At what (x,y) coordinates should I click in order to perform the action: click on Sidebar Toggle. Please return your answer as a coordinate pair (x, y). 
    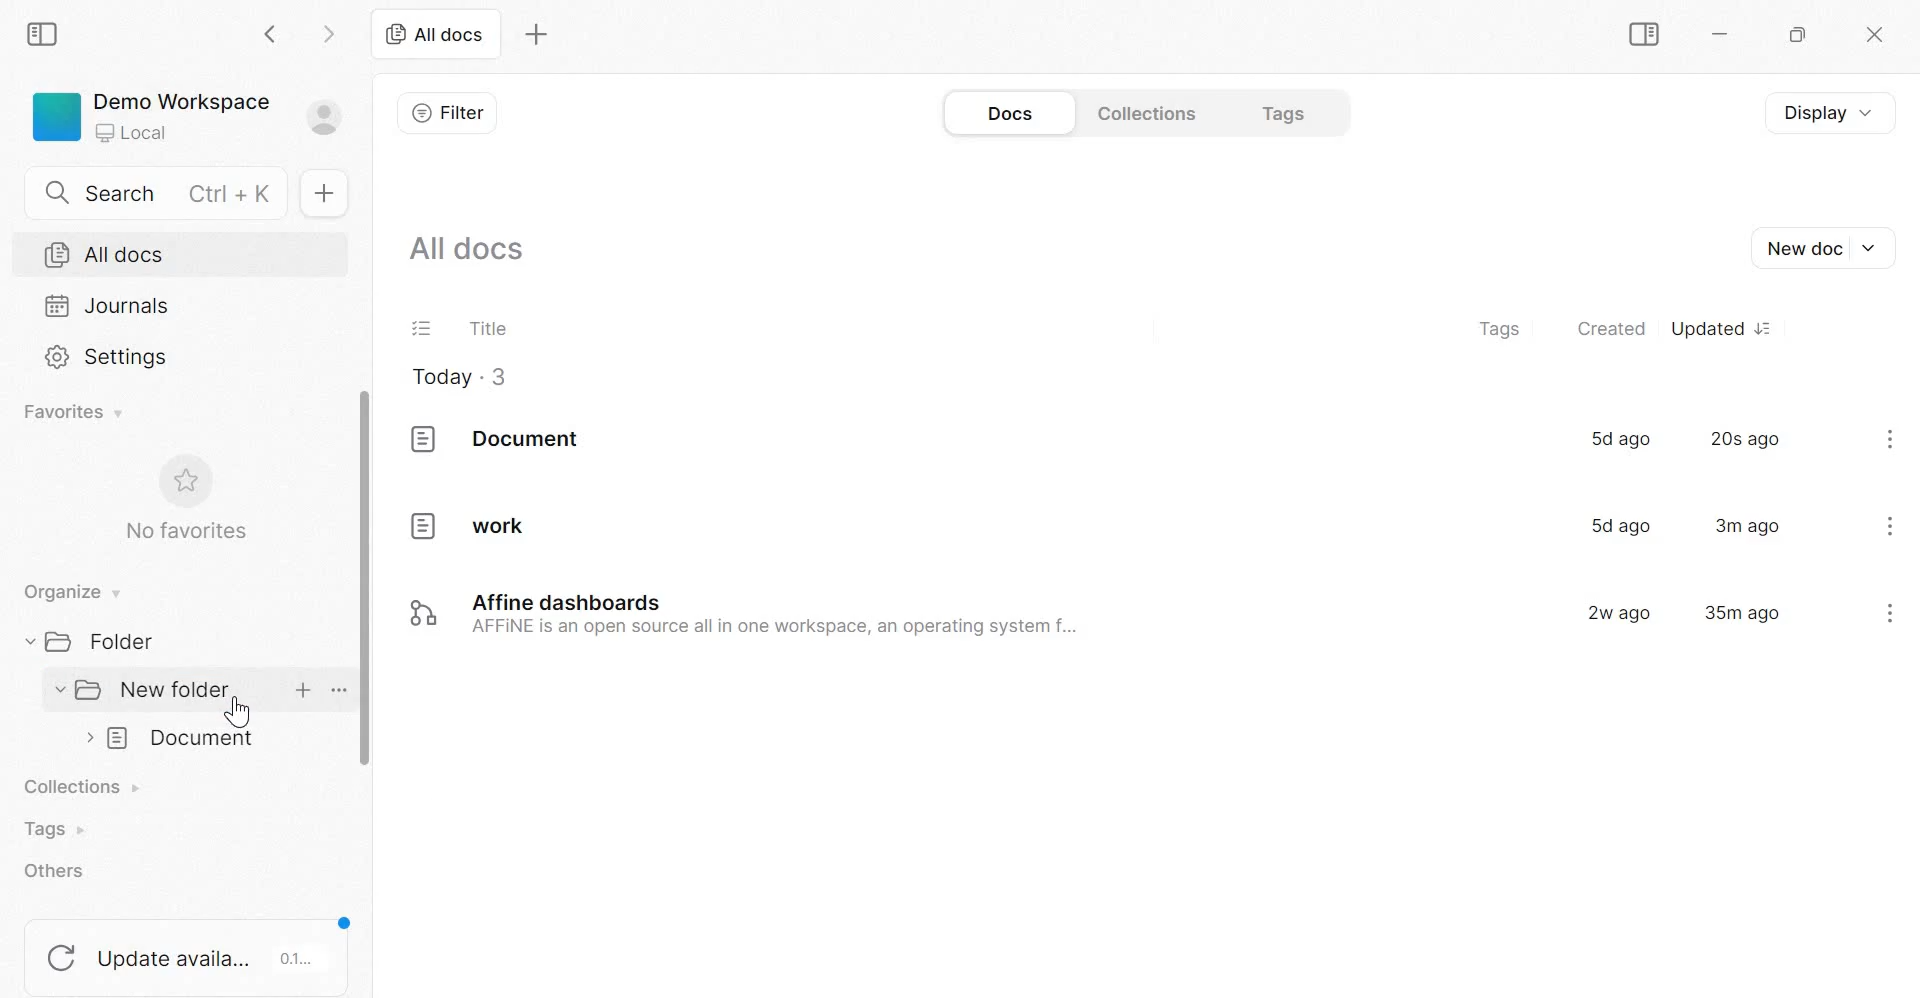
    Looking at the image, I should click on (47, 33).